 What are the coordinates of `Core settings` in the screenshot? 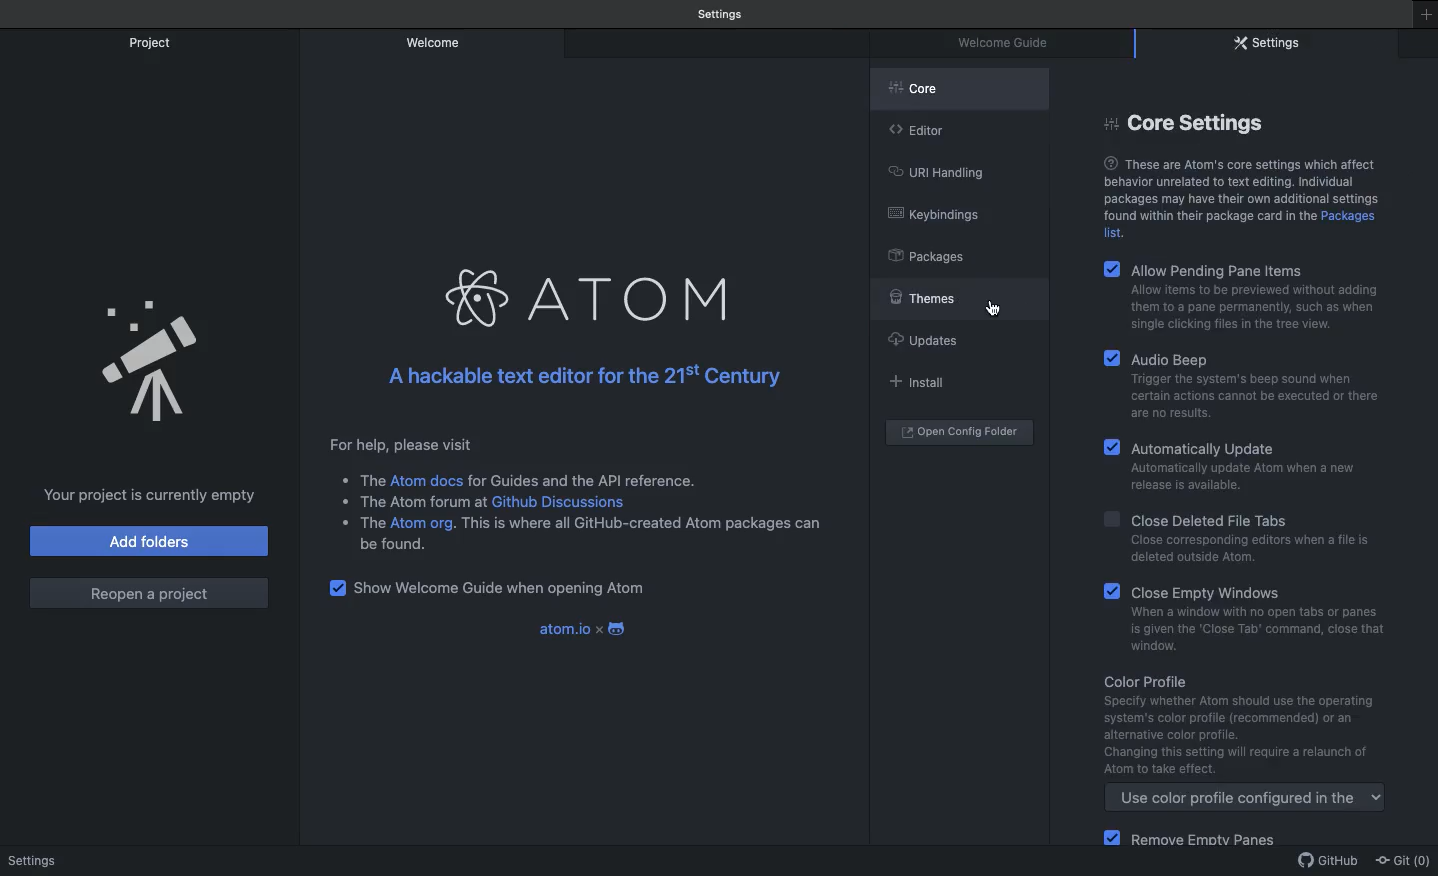 It's located at (1182, 124).